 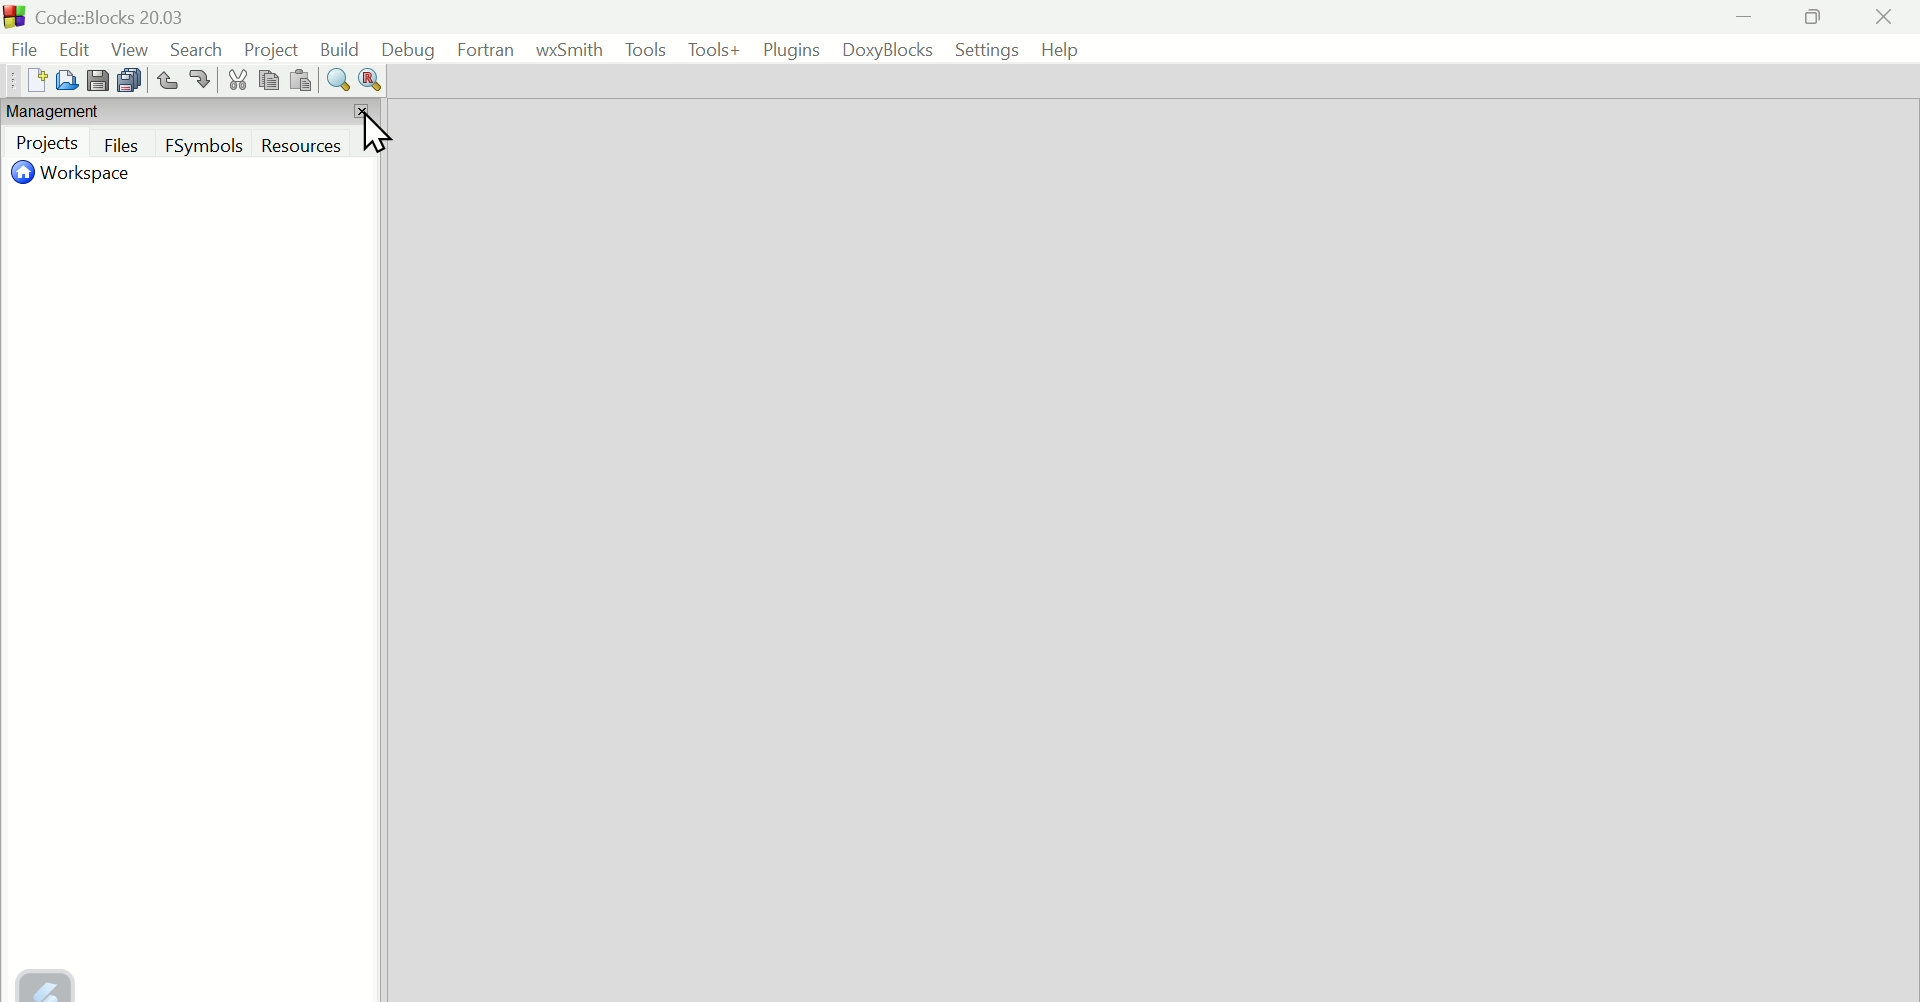 What do you see at coordinates (793, 50) in the screenshot?
I see `Plugins` at bounding box center [793, 50].